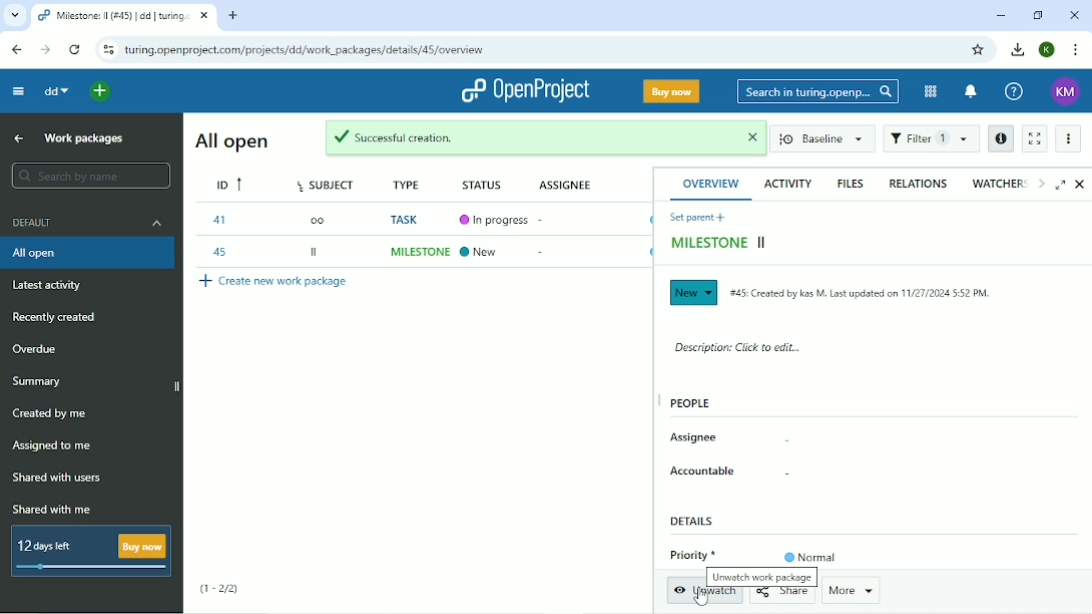 This screenshot has width=1092, height=614. Describe the element at coordinates (219, 589) in the screenshot. I see `(1-2/2)` at that location.